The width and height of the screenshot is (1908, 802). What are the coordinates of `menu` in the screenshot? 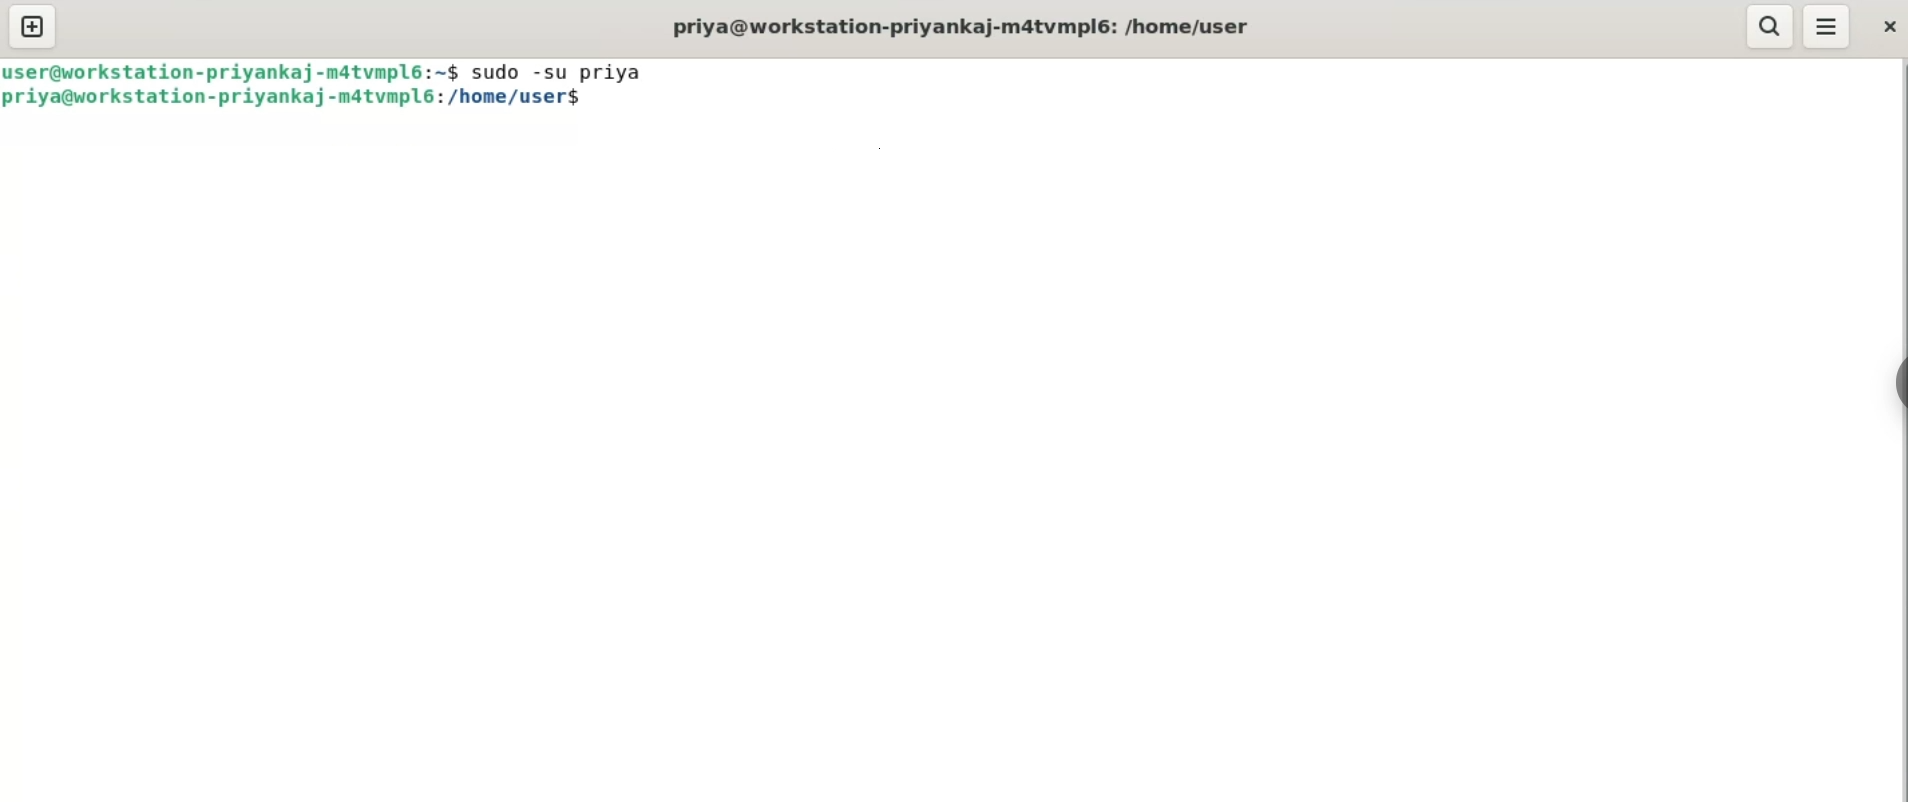 It's located at (1828, 26).